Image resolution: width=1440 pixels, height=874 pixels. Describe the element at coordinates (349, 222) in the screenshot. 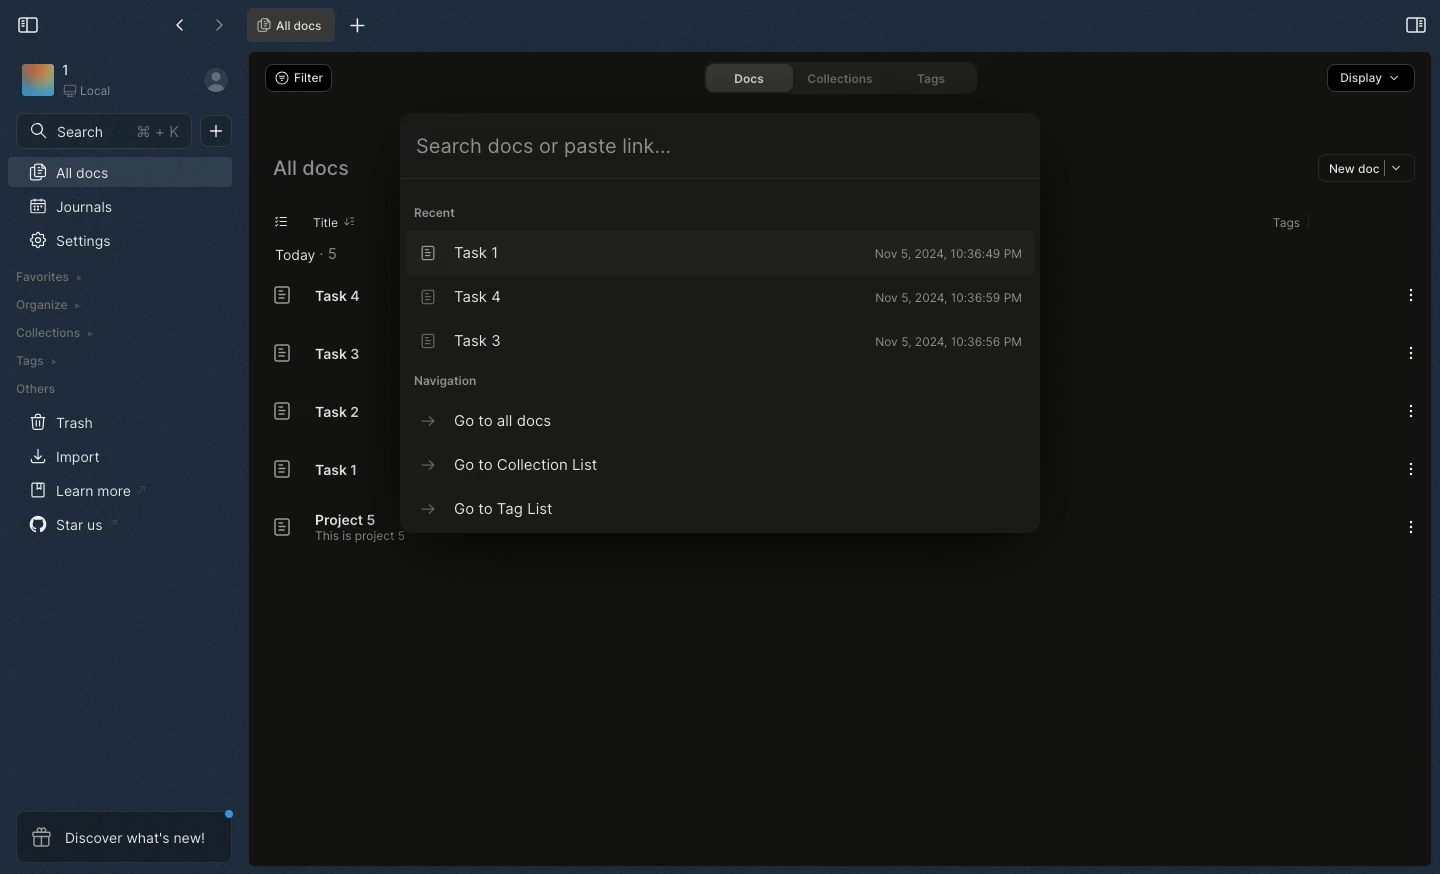

I see `Sorting` at that location.